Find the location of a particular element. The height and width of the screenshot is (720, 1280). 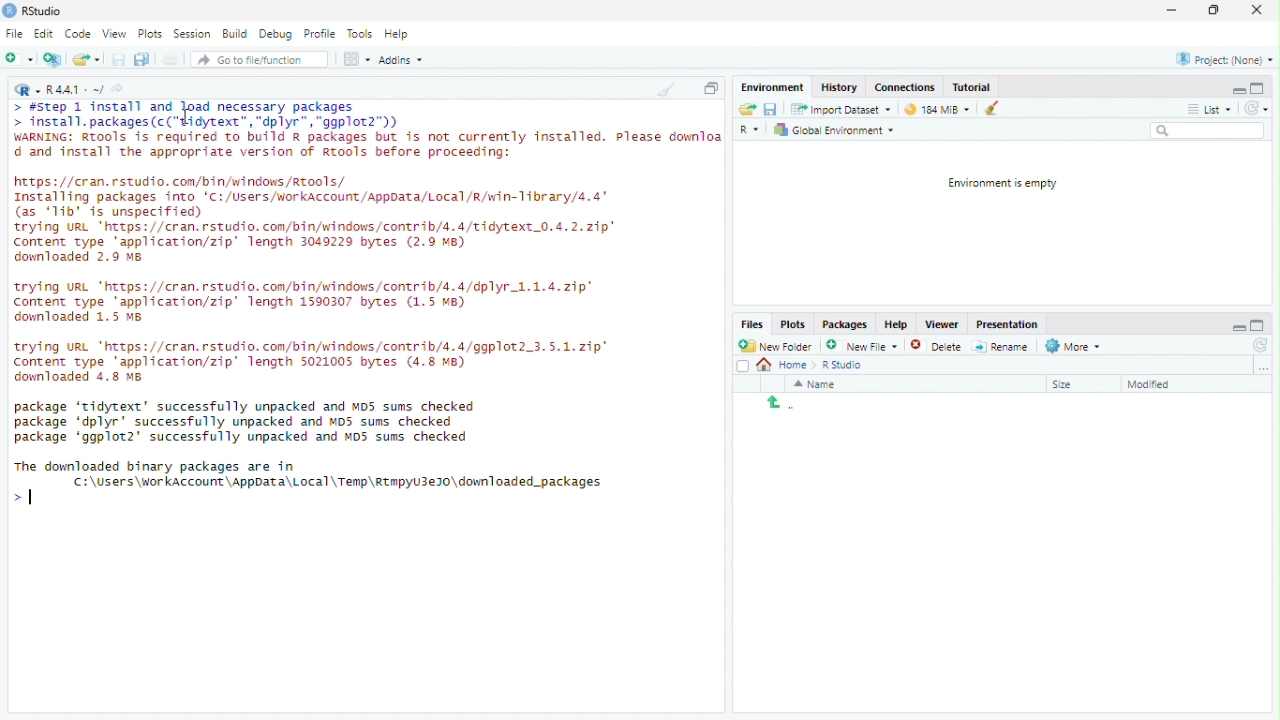

Viewer is located at coordinates (941, 325).